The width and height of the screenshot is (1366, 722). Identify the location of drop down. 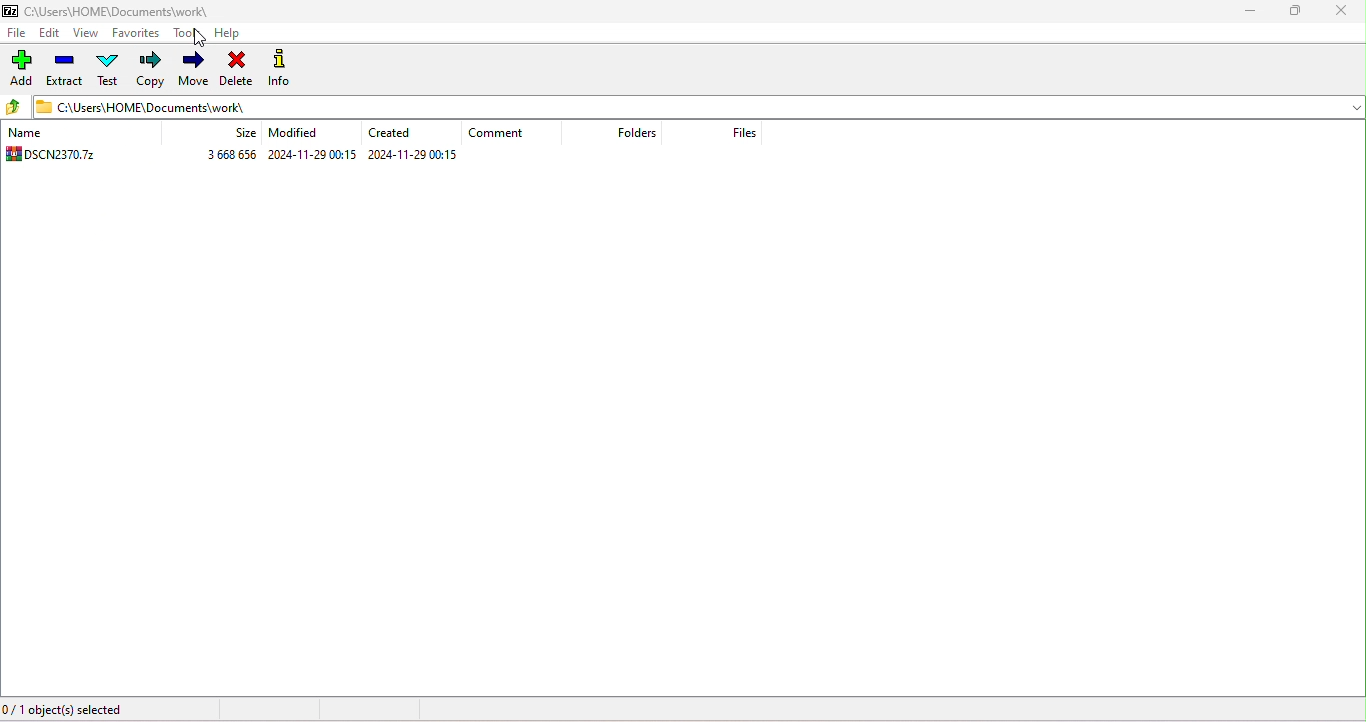
(1351, 107).